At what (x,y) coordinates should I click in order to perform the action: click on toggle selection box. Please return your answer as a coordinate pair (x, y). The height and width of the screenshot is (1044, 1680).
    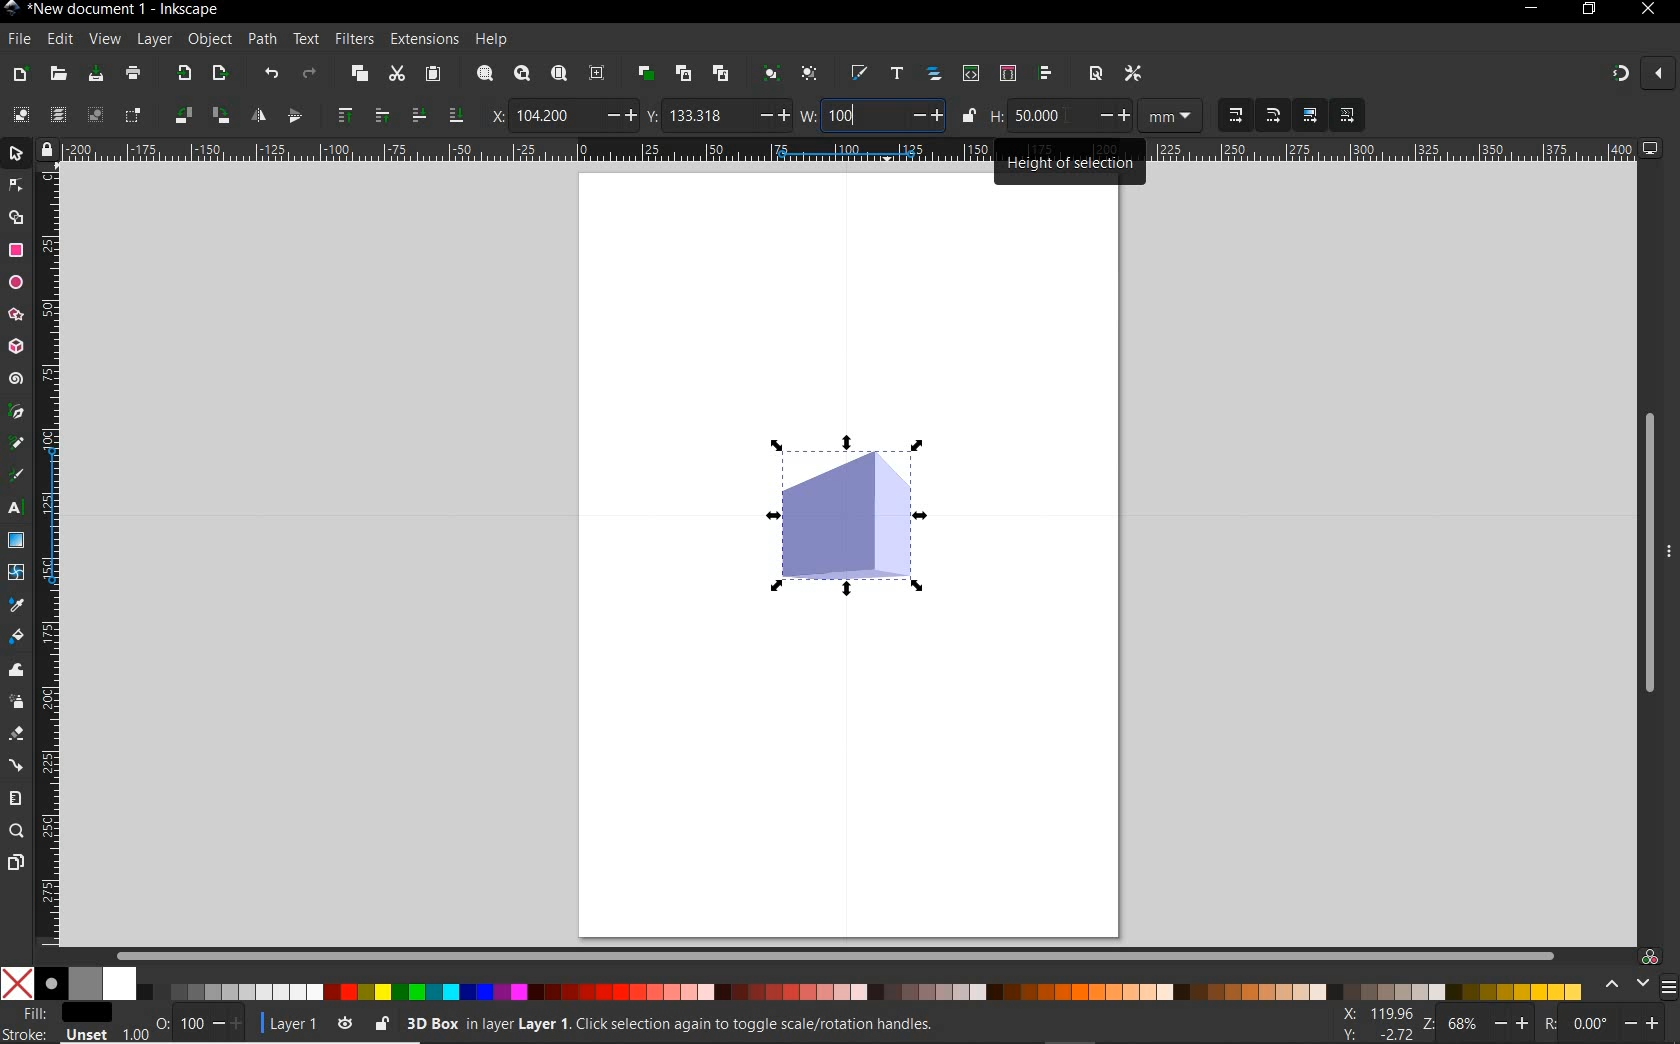
    Looking at the image, I should click on (134, 114).